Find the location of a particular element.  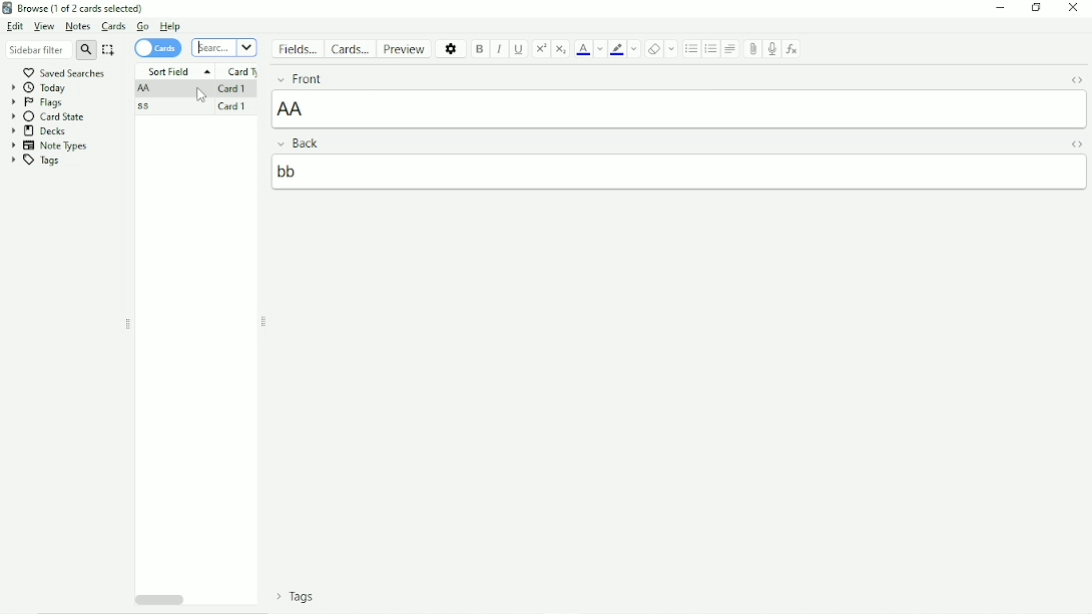

View is located at coordinates (44, 27).